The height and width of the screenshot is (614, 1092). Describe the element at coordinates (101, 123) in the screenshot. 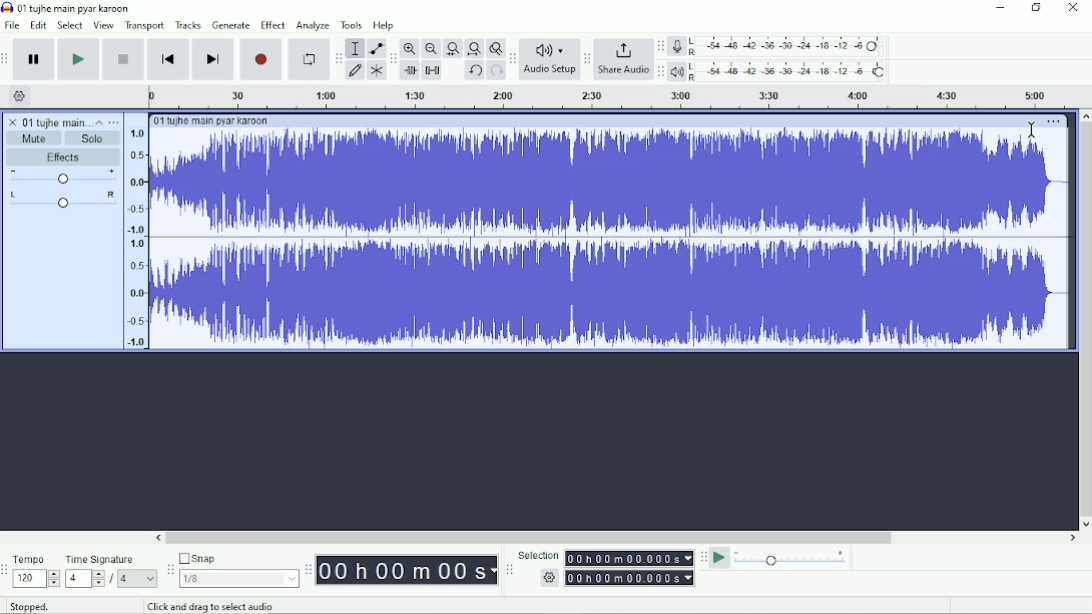

I see `Collapse` at that location.